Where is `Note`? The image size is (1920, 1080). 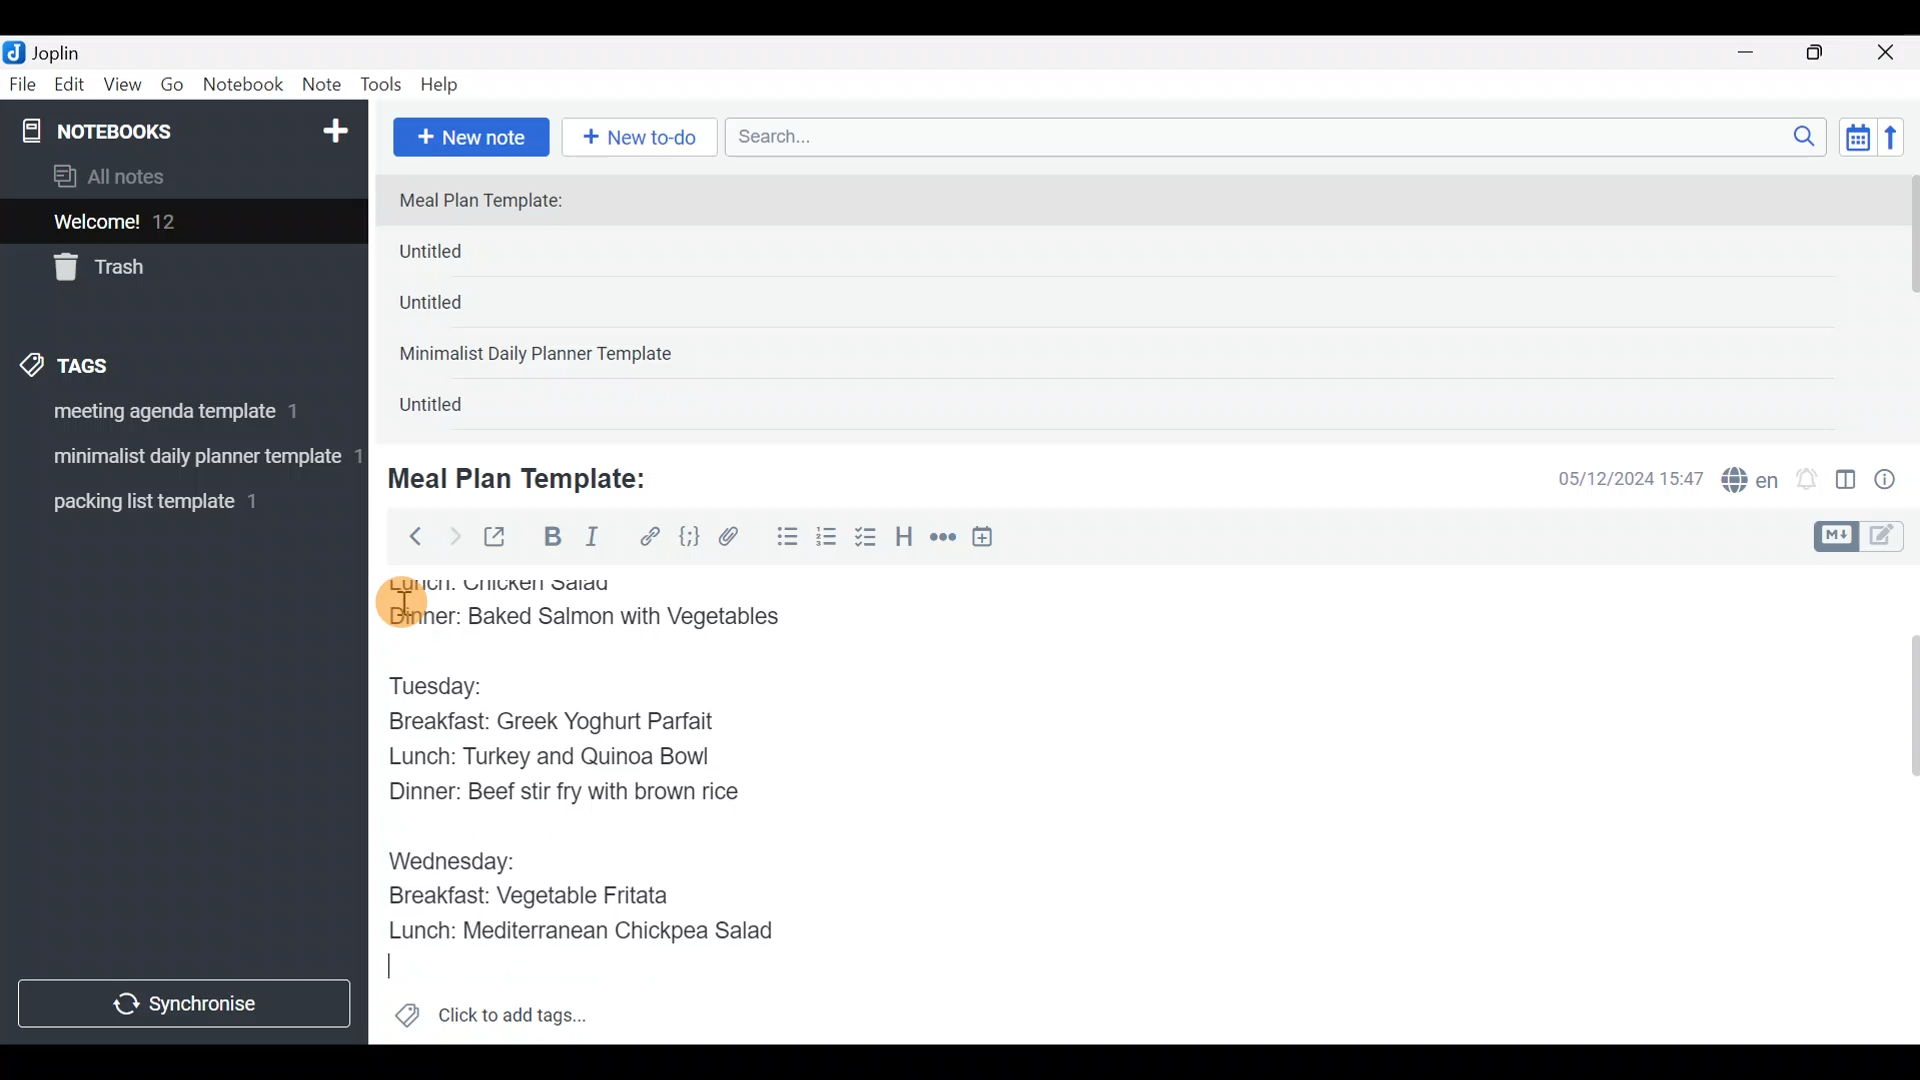 Note is located at coordinates (326, 86).